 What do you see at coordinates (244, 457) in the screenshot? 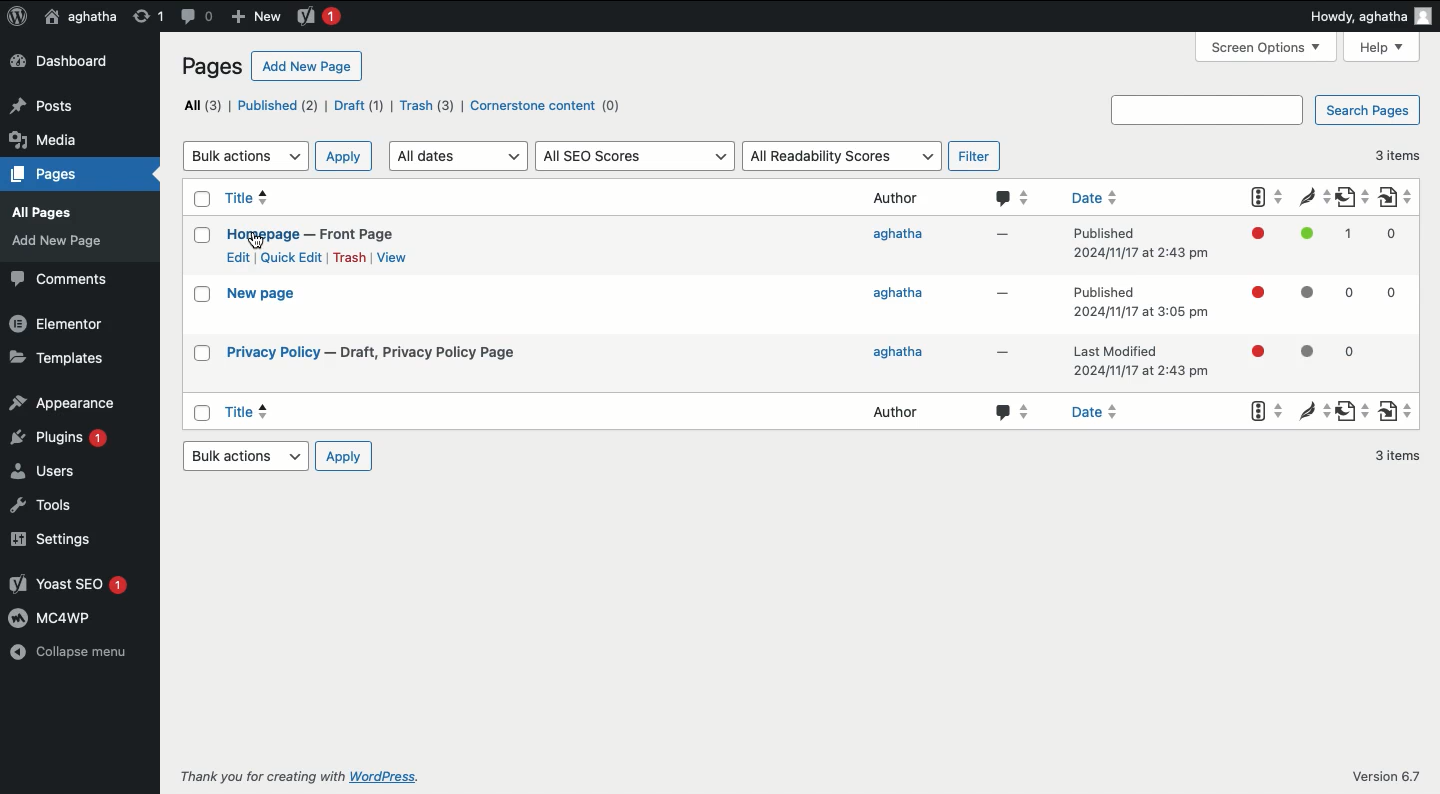
I see `Bulk actions` at bounding box center [244, 457].